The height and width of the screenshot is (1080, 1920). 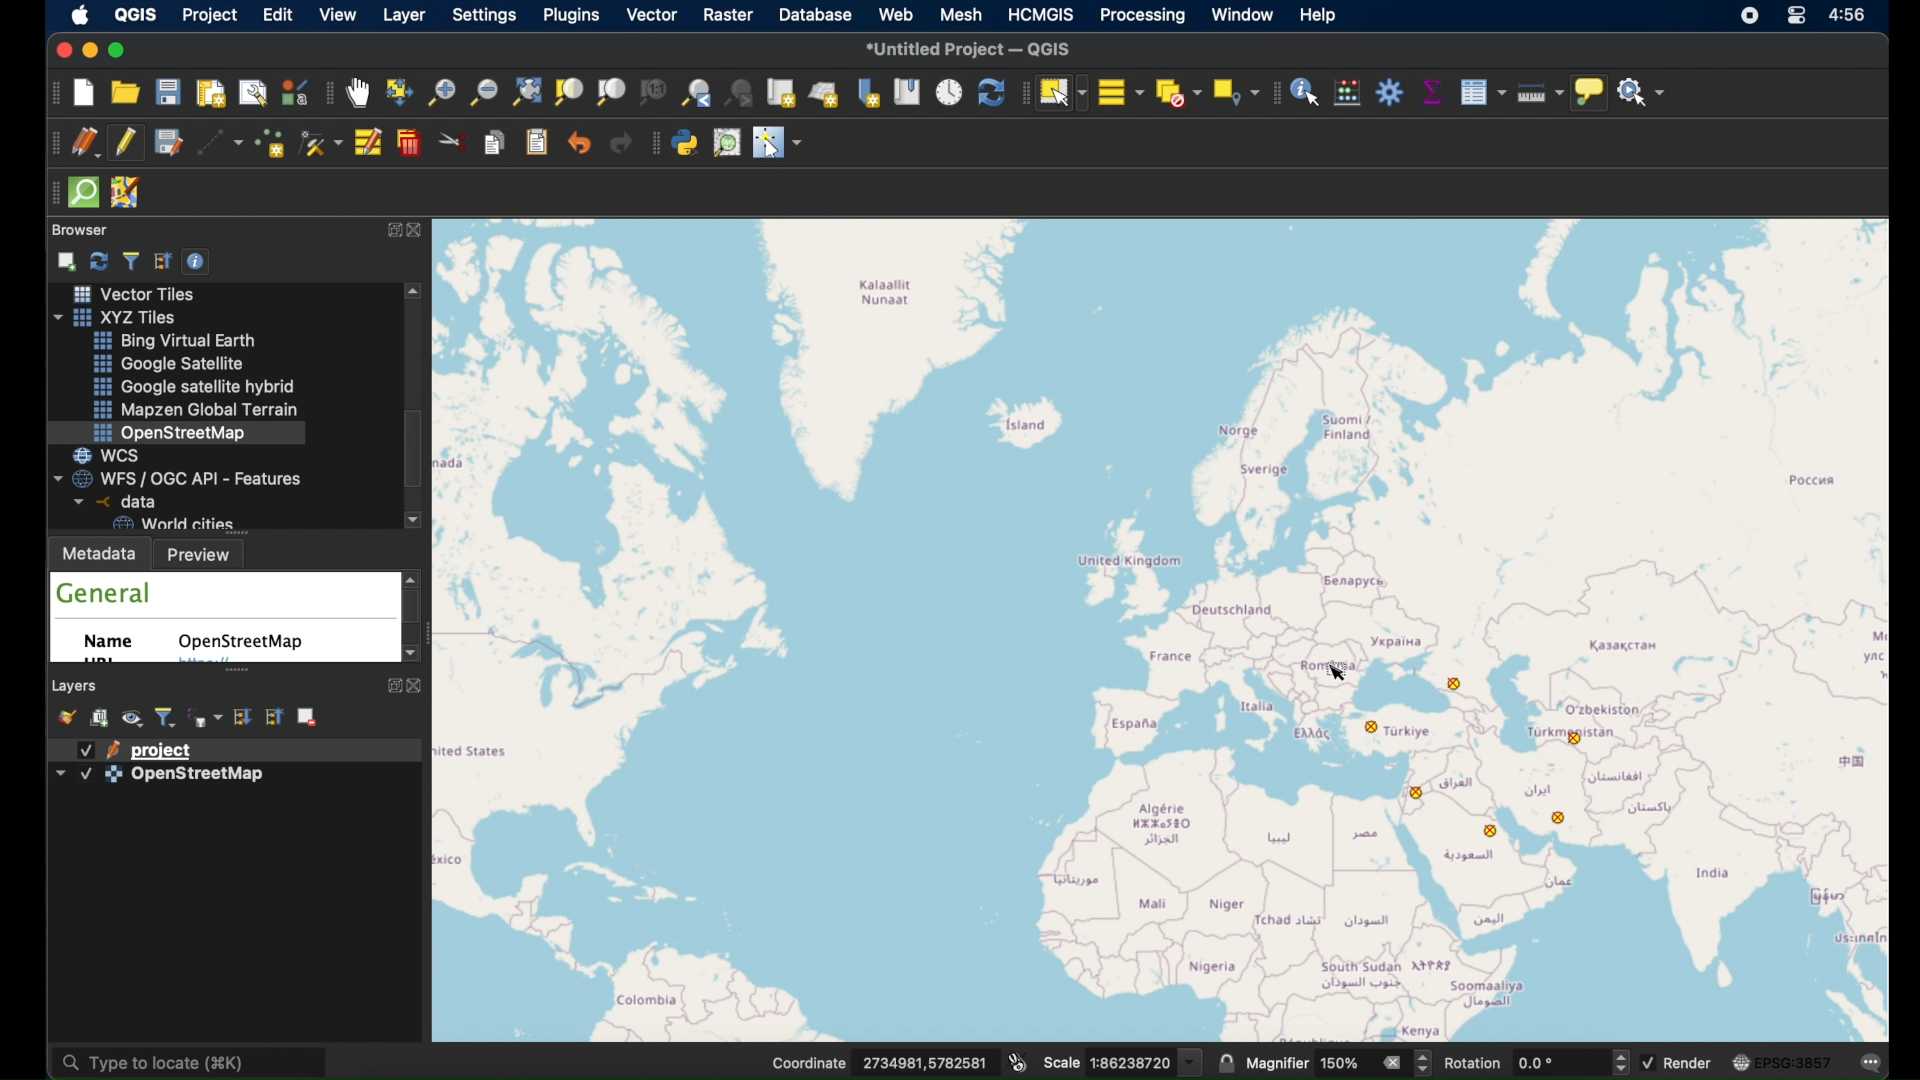 What do you see at coordinates (50, 95) in the screenshot?
I see `project toolbar` at bounding box center [50, 95].